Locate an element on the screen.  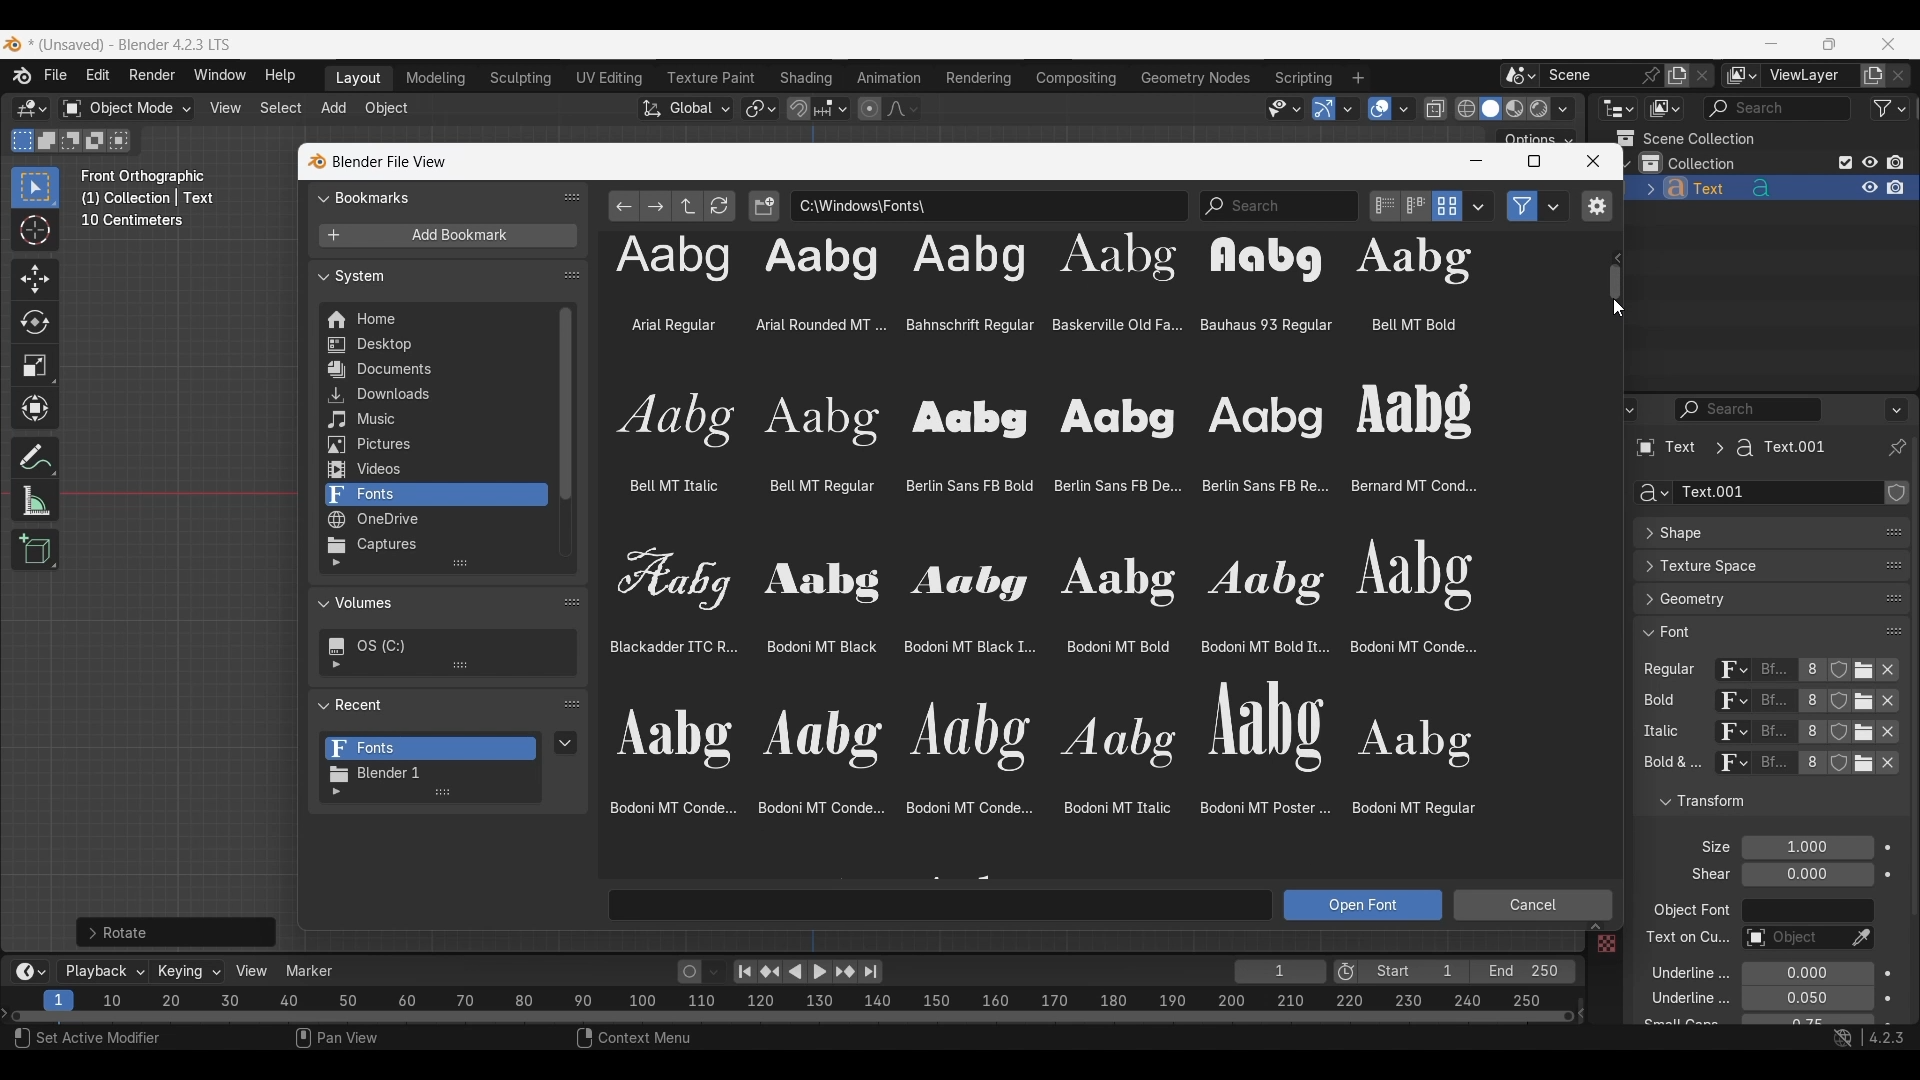
Display filter is located at coordinates (1777, 108).